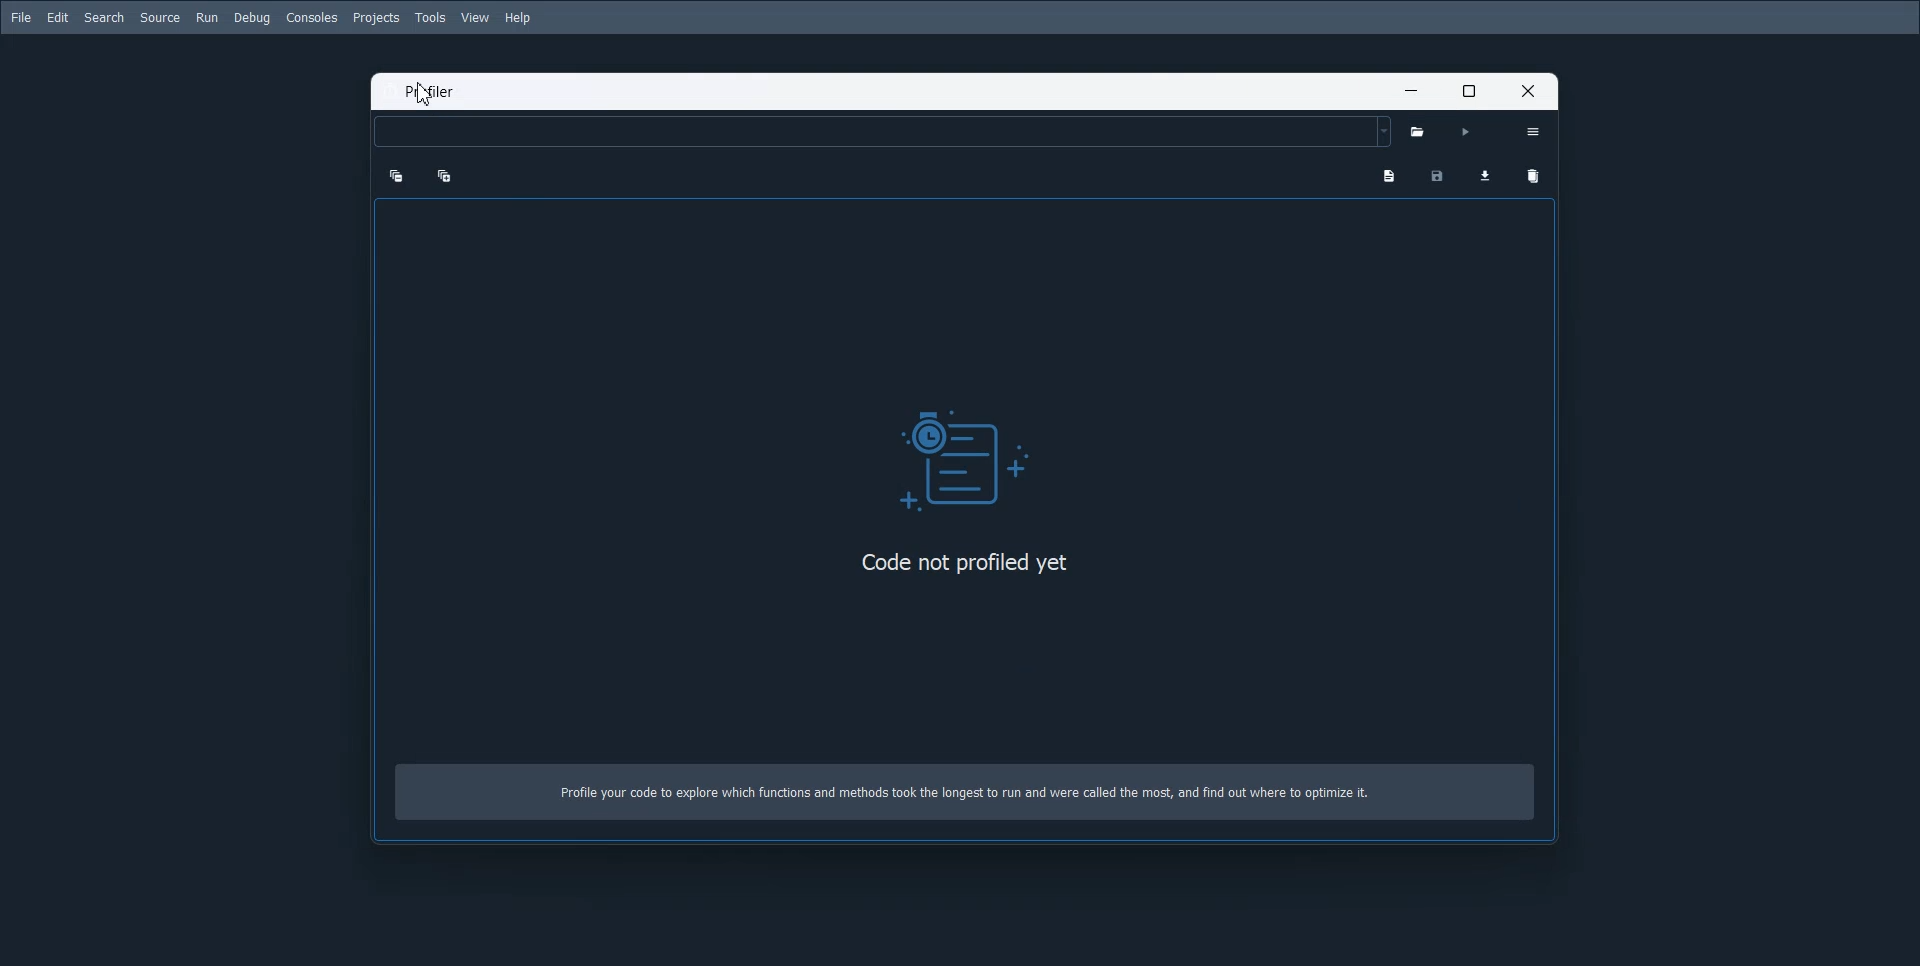 The image size is (1920, 966). What do you see at coordinates (971, 456) in the screenshot?
I see `Logo ` at bounding box center [971, 456].